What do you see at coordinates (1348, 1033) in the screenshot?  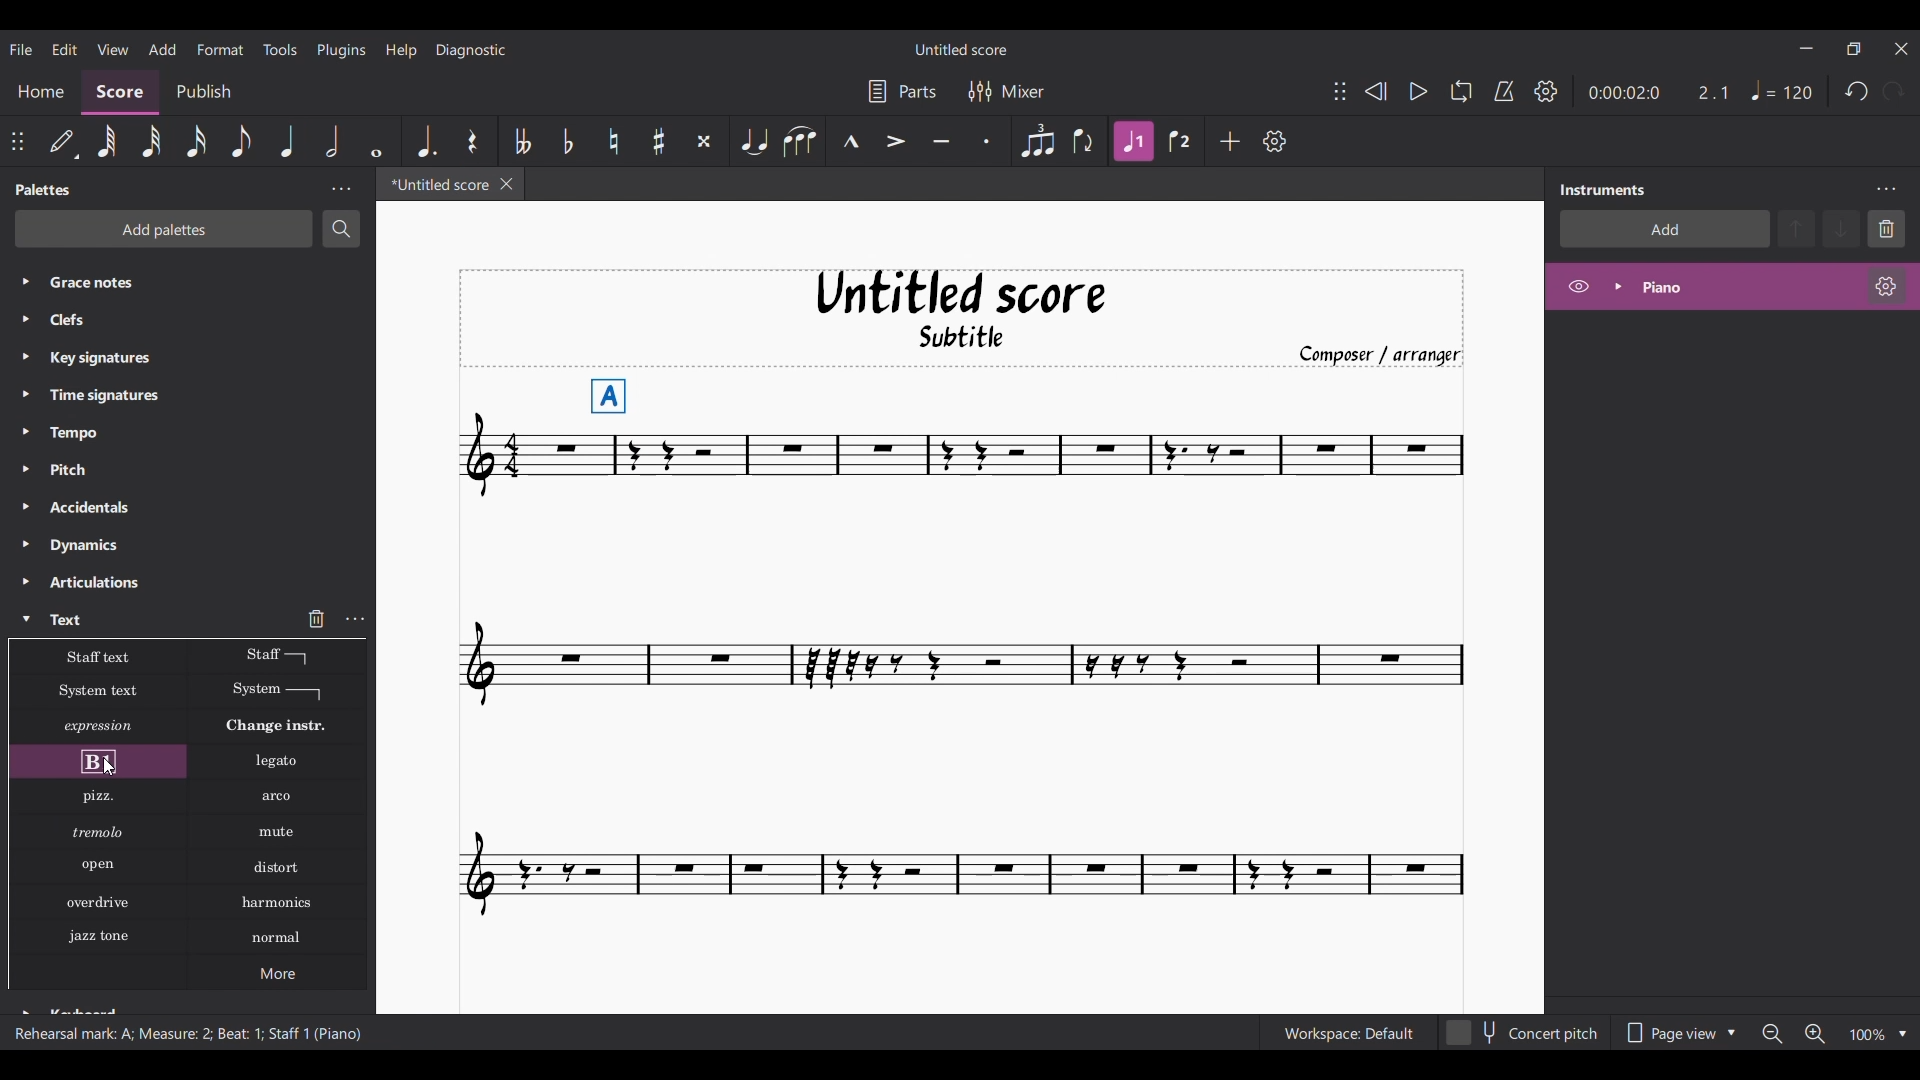 I see `Workspace: Default` at bounding box center [1348, 1033].